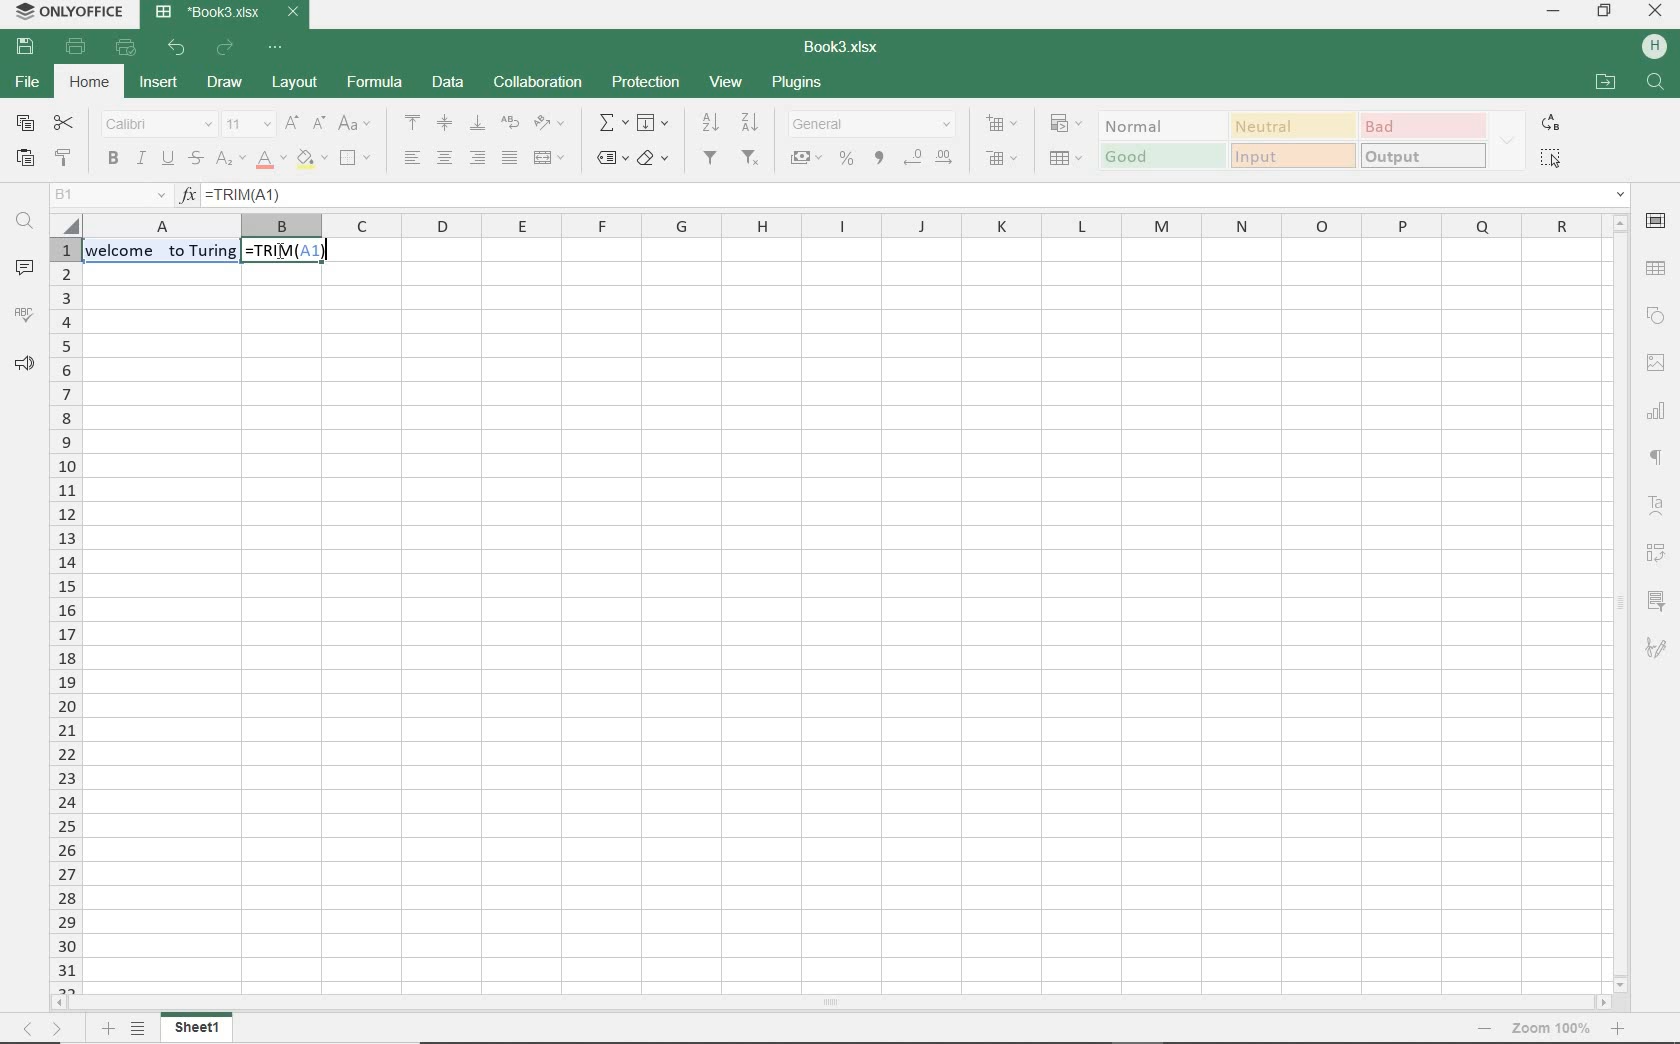  Describe the element at coordinates (225, 83) in the screenshot. I see `draw` at that location.